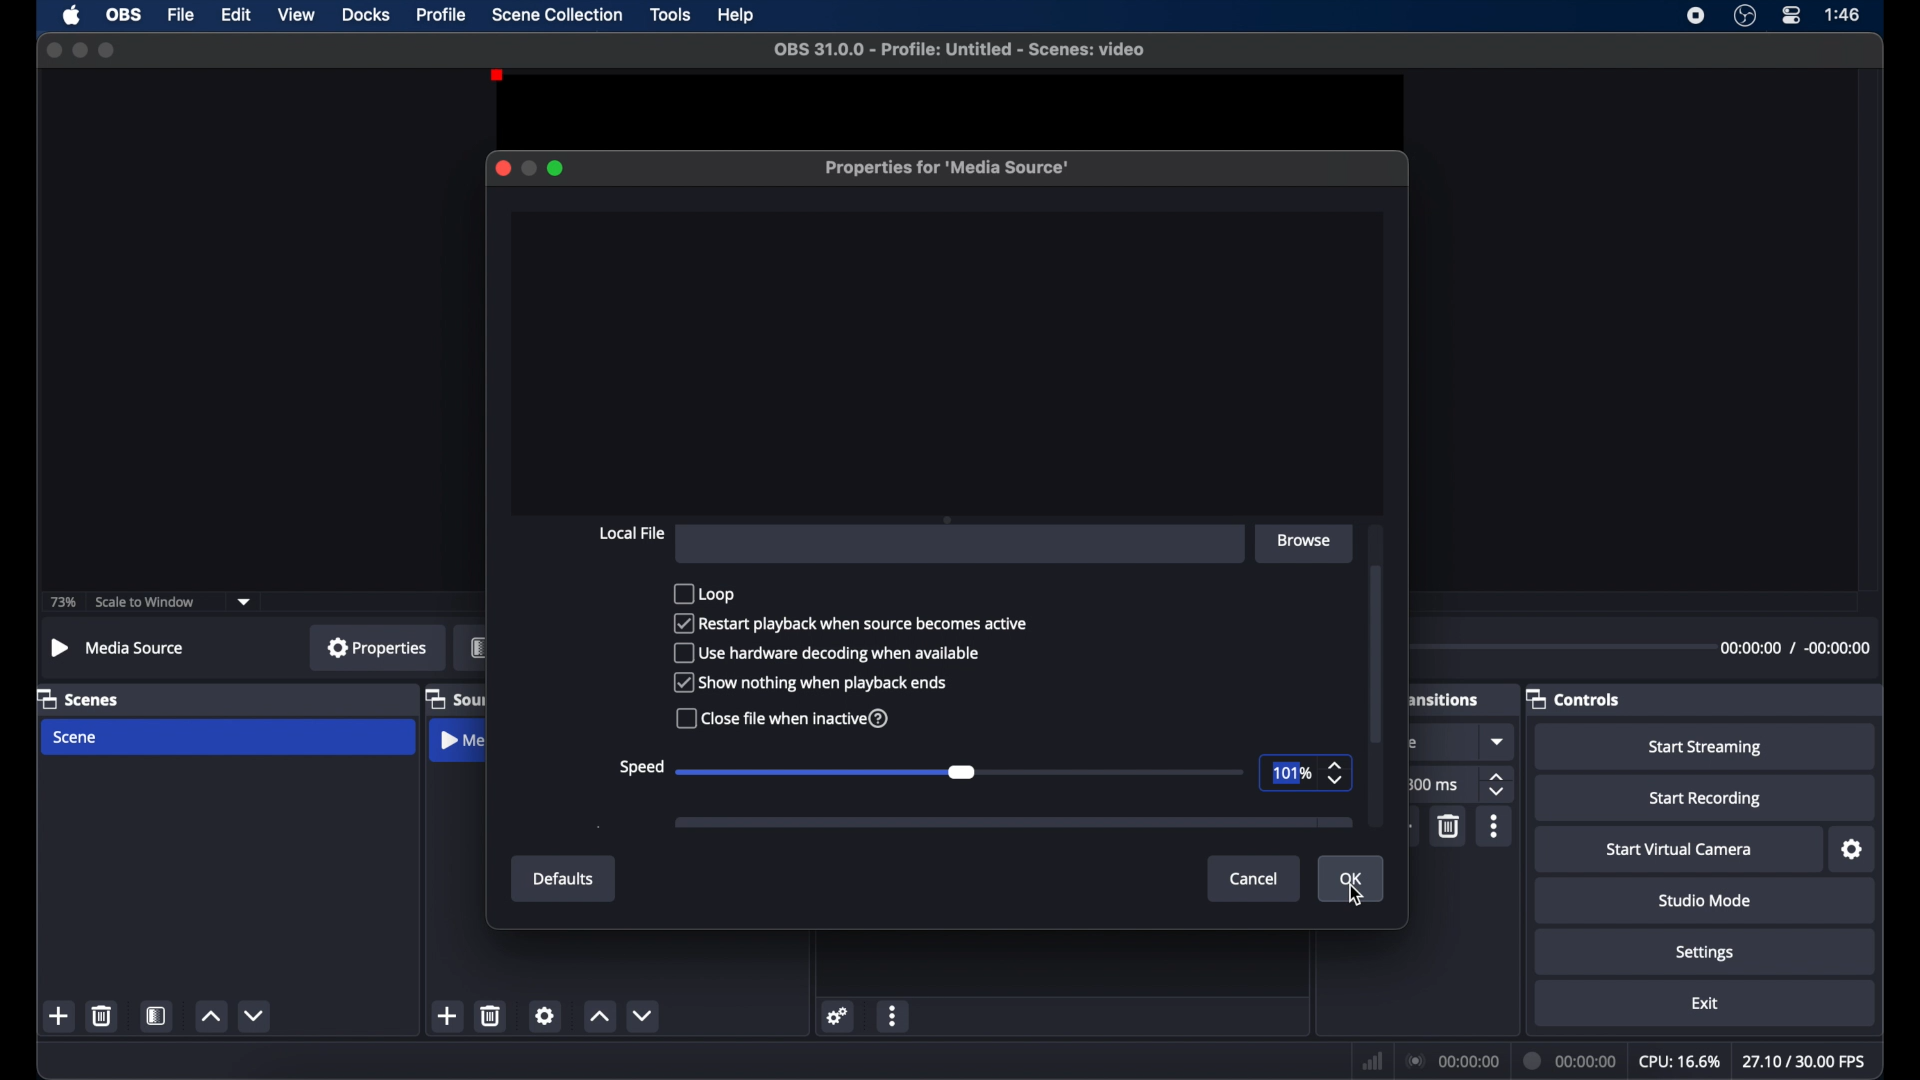 The width and height of the screenshot is (1920, 1080). What do you see at coordinates (1853, 850) in the screenshot?
I see `settings` at bounding box center [1853, 850].